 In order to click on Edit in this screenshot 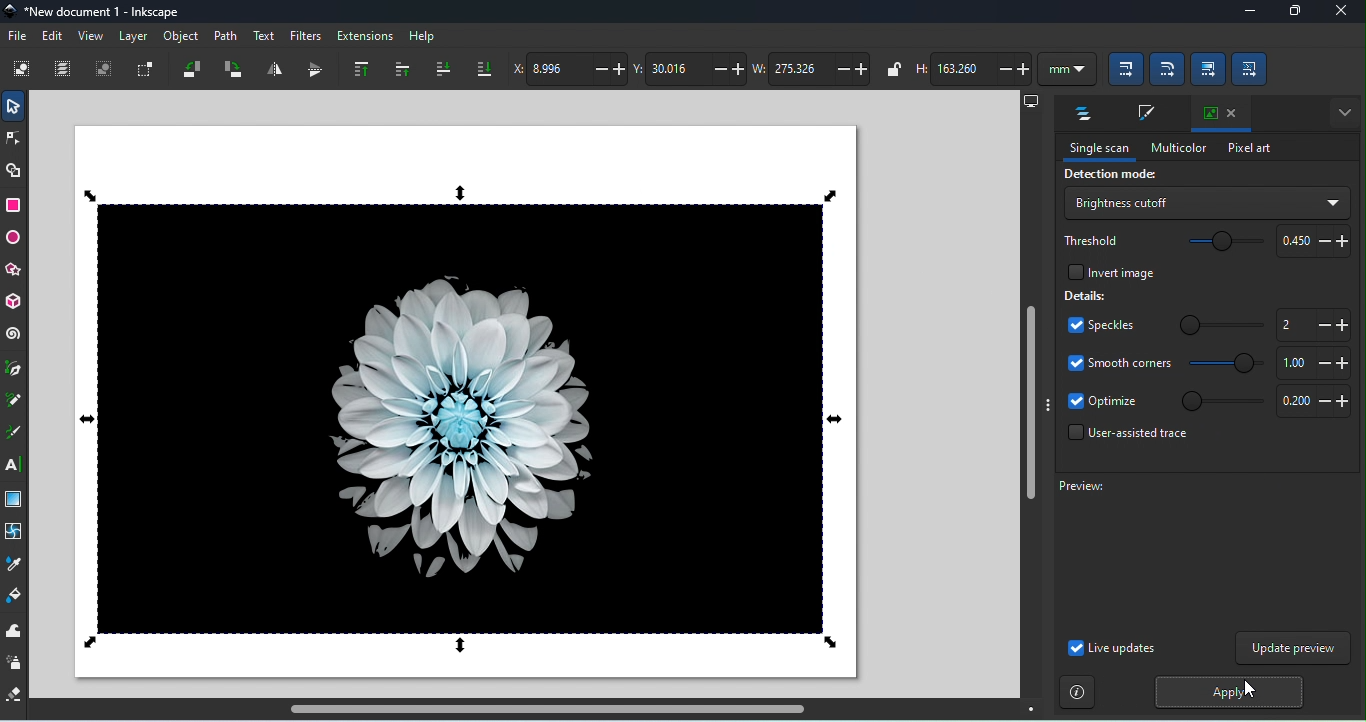, I will do `click(53, 36)`.